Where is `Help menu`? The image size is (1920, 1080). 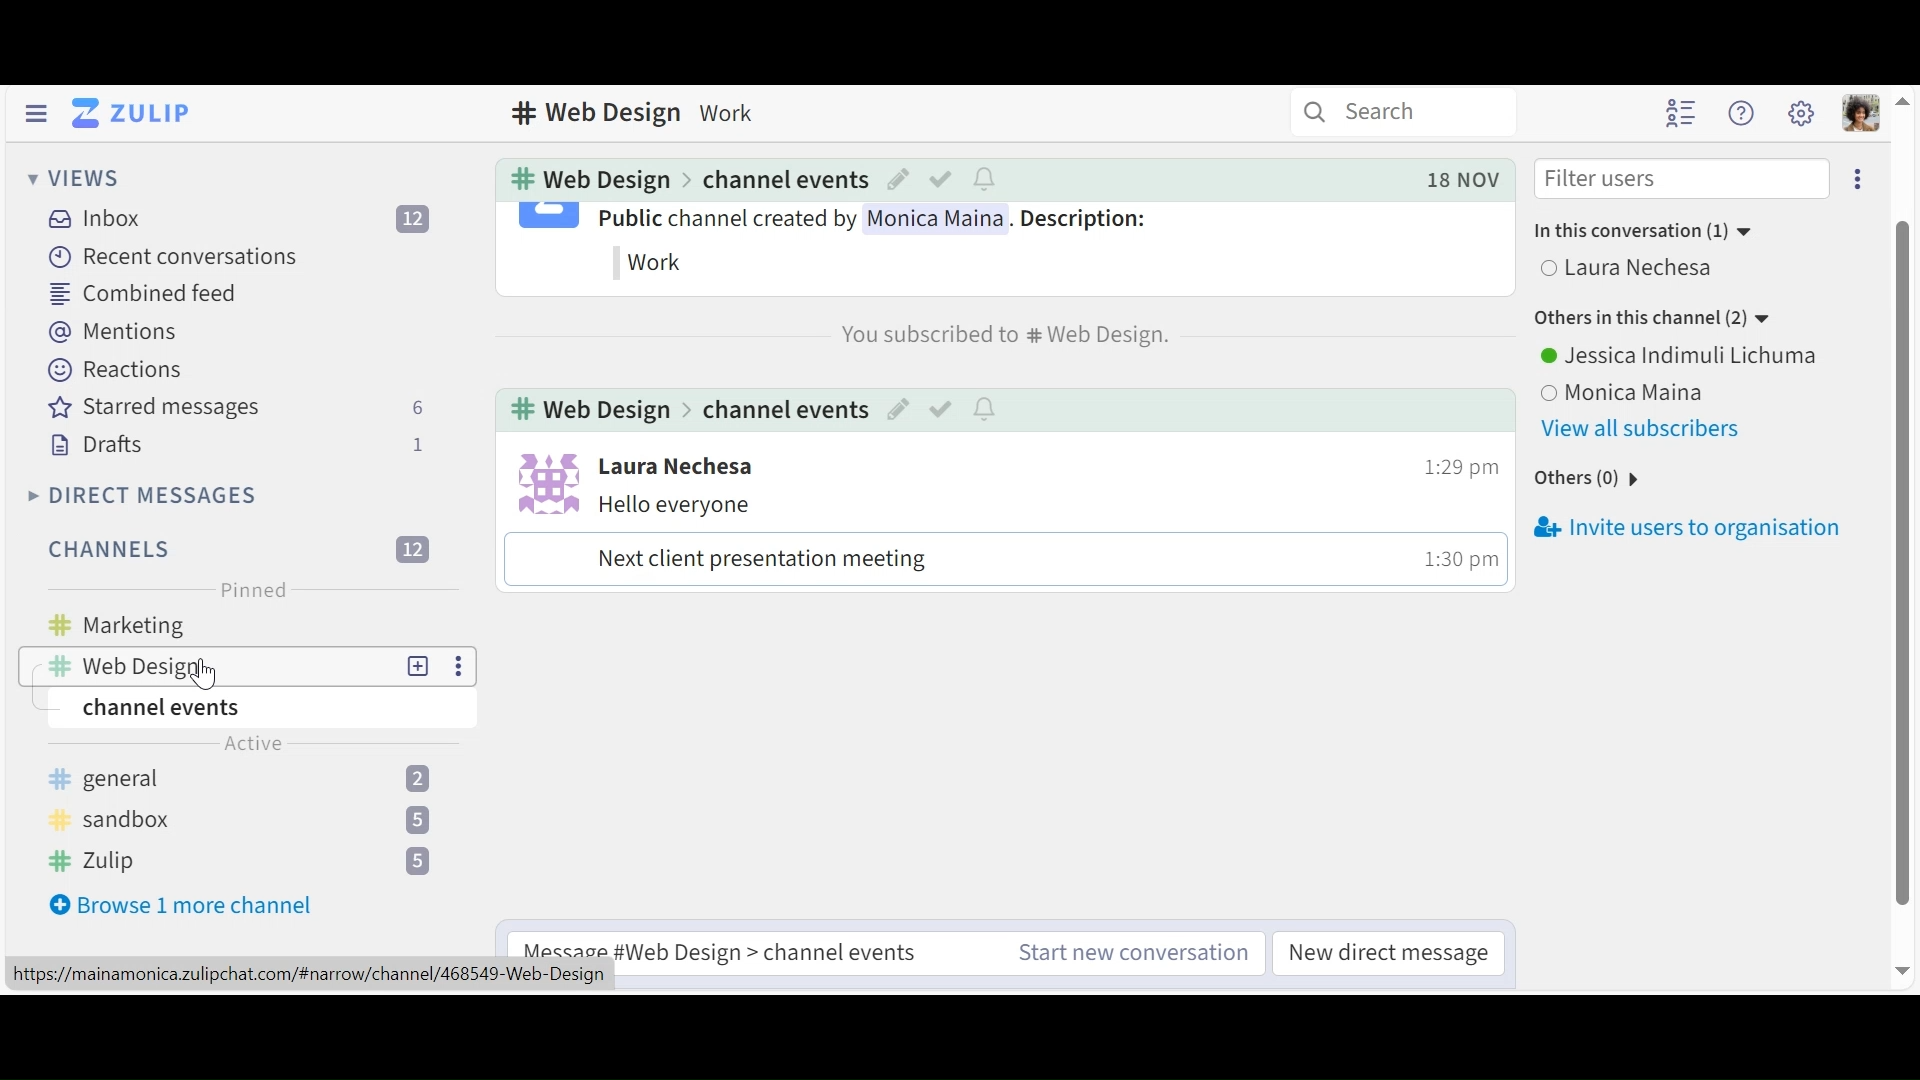 Help menu is located at coordinates (1743, 112).